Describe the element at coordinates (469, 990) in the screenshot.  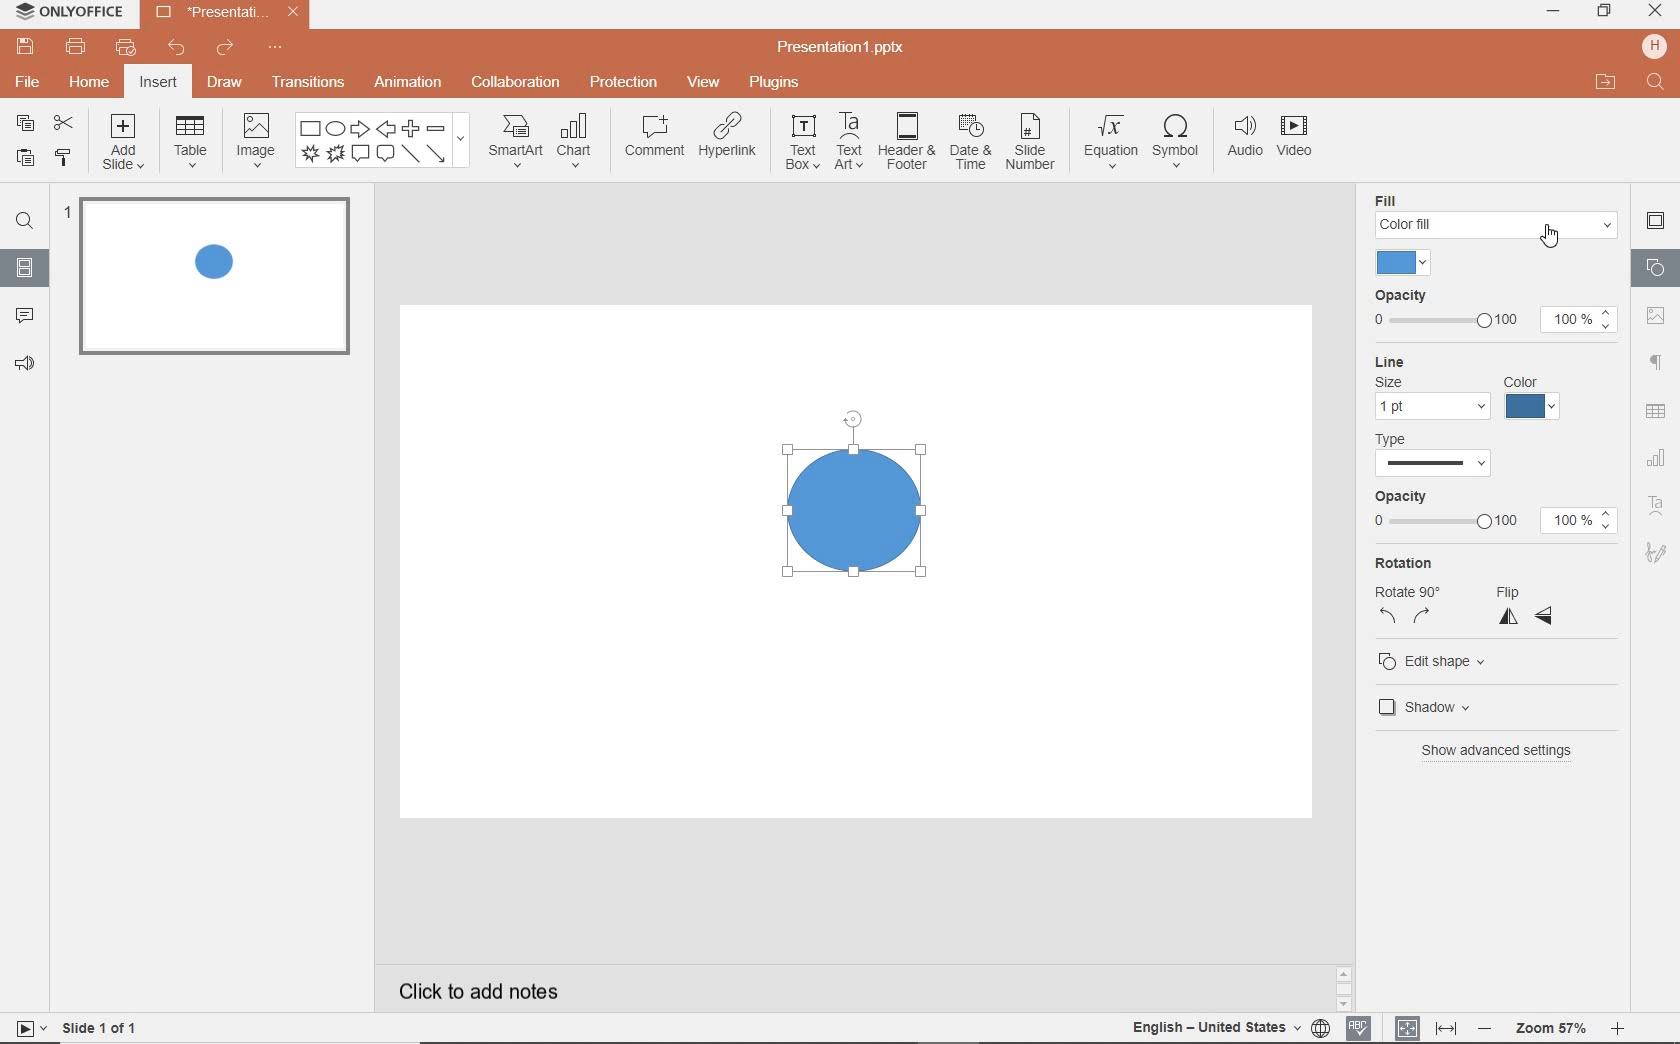
I see `click to add notes` at that location.